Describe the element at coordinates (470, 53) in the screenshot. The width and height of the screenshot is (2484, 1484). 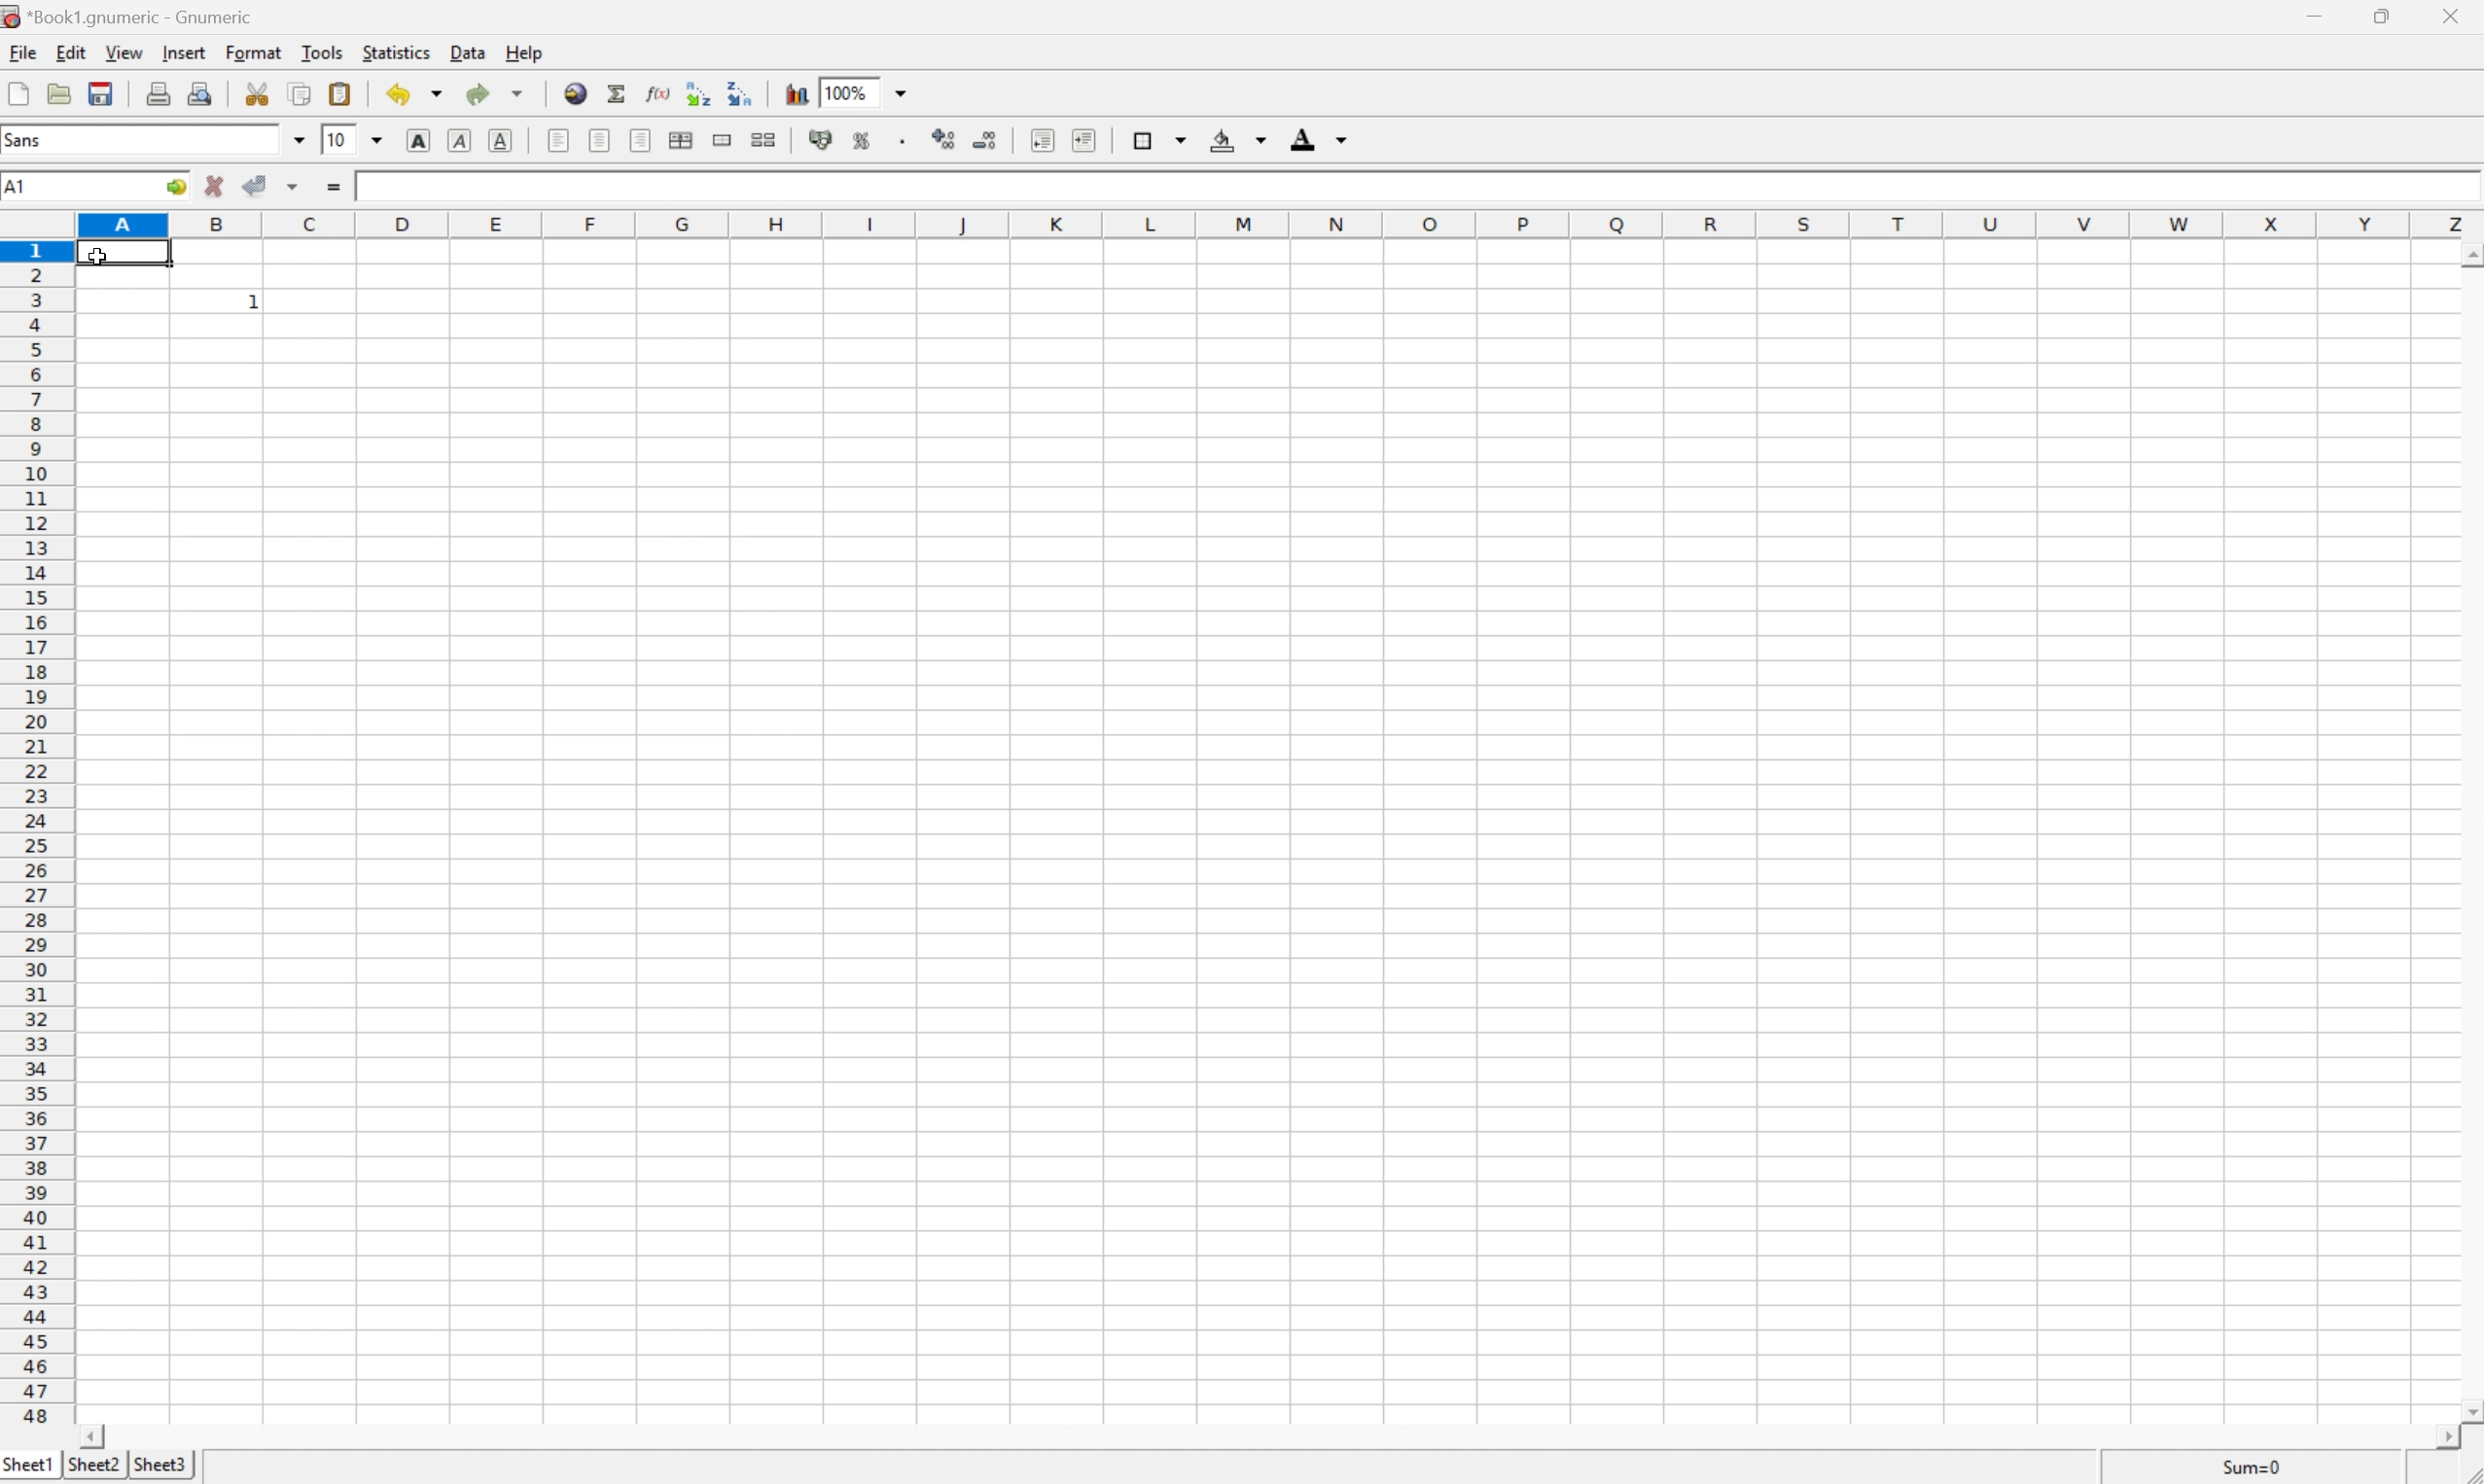
I see `data` at that location.